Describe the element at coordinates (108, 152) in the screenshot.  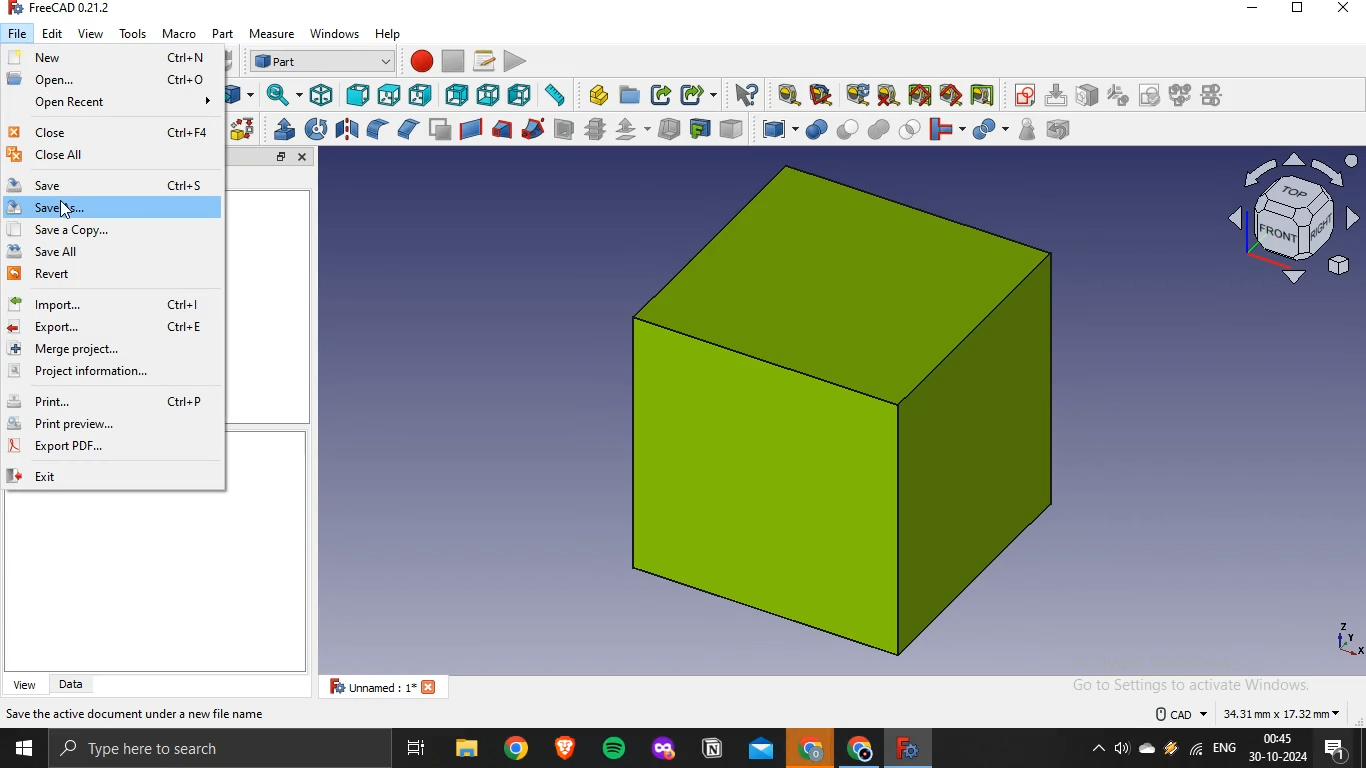
I see `close all` at that location.